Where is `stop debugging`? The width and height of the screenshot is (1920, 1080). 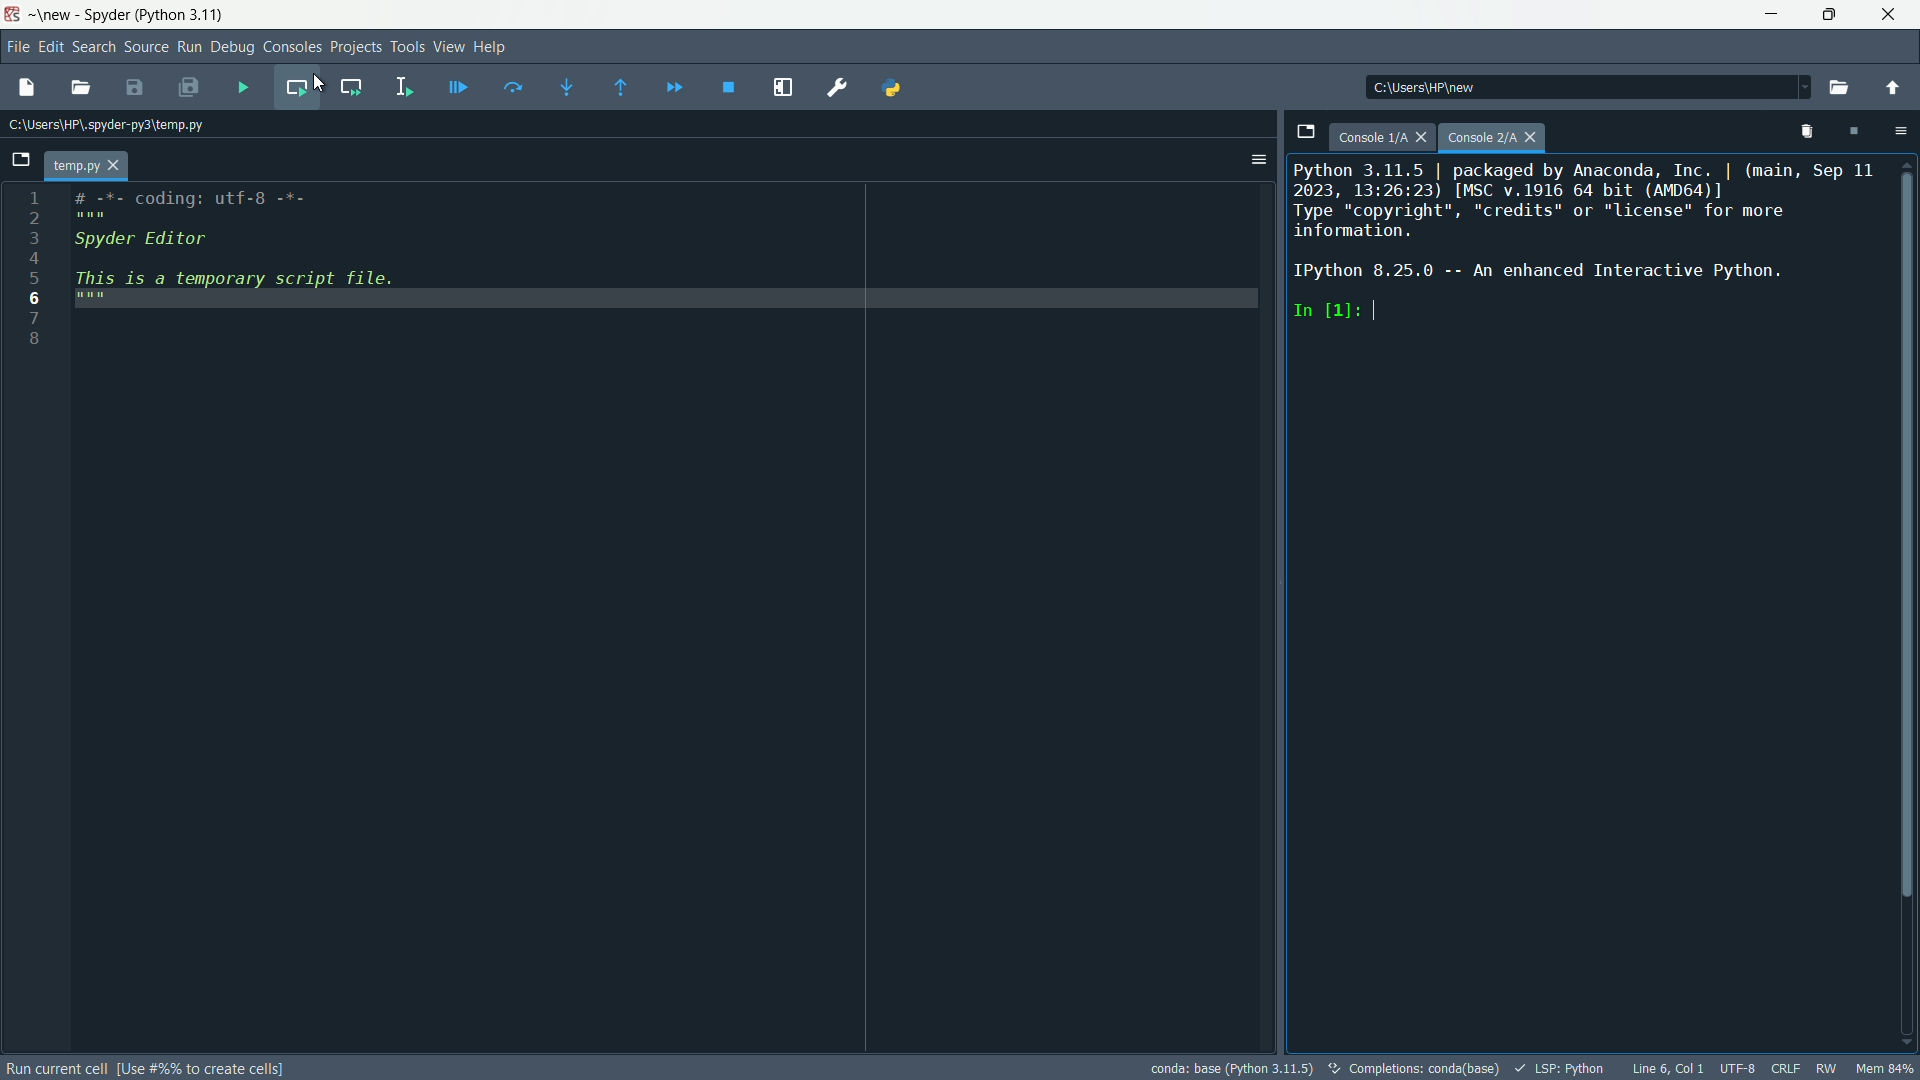 stop debugging is located at coordinates (727, 88).